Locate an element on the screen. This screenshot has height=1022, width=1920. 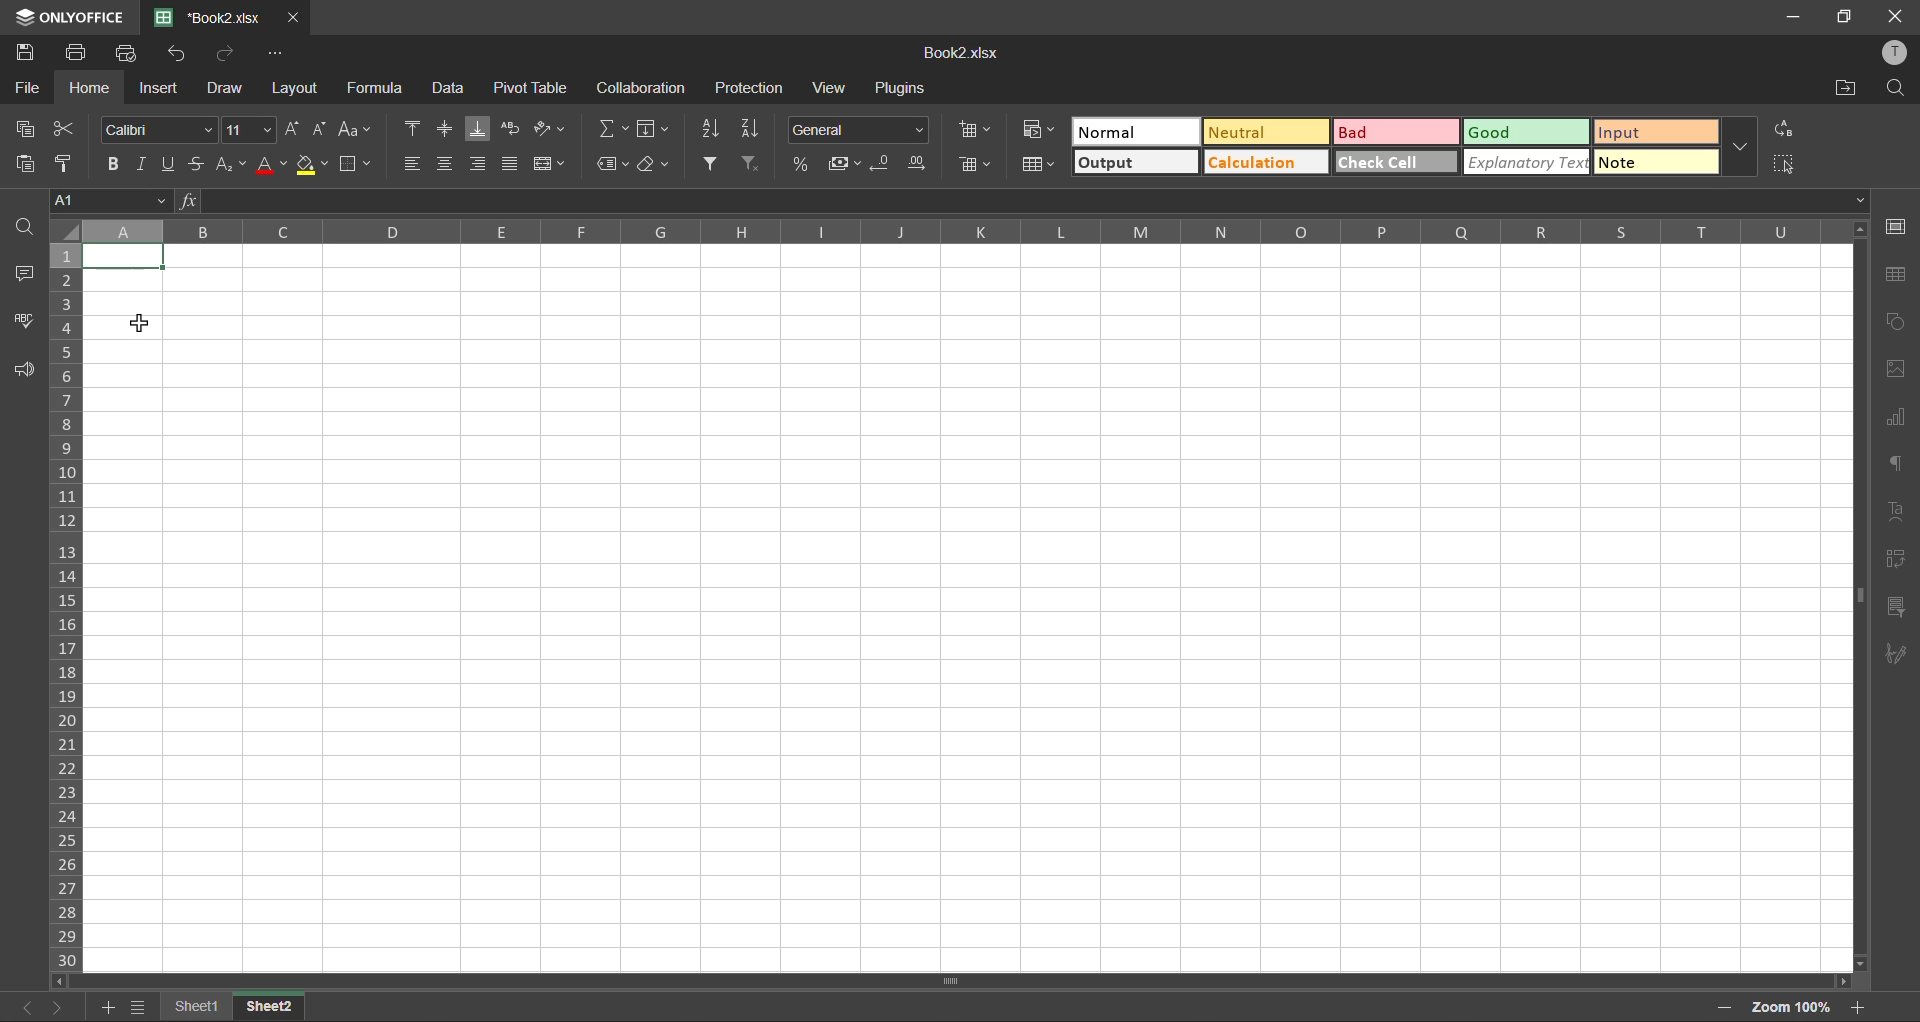
column names in alphabets is located at coordinates (945, 230).